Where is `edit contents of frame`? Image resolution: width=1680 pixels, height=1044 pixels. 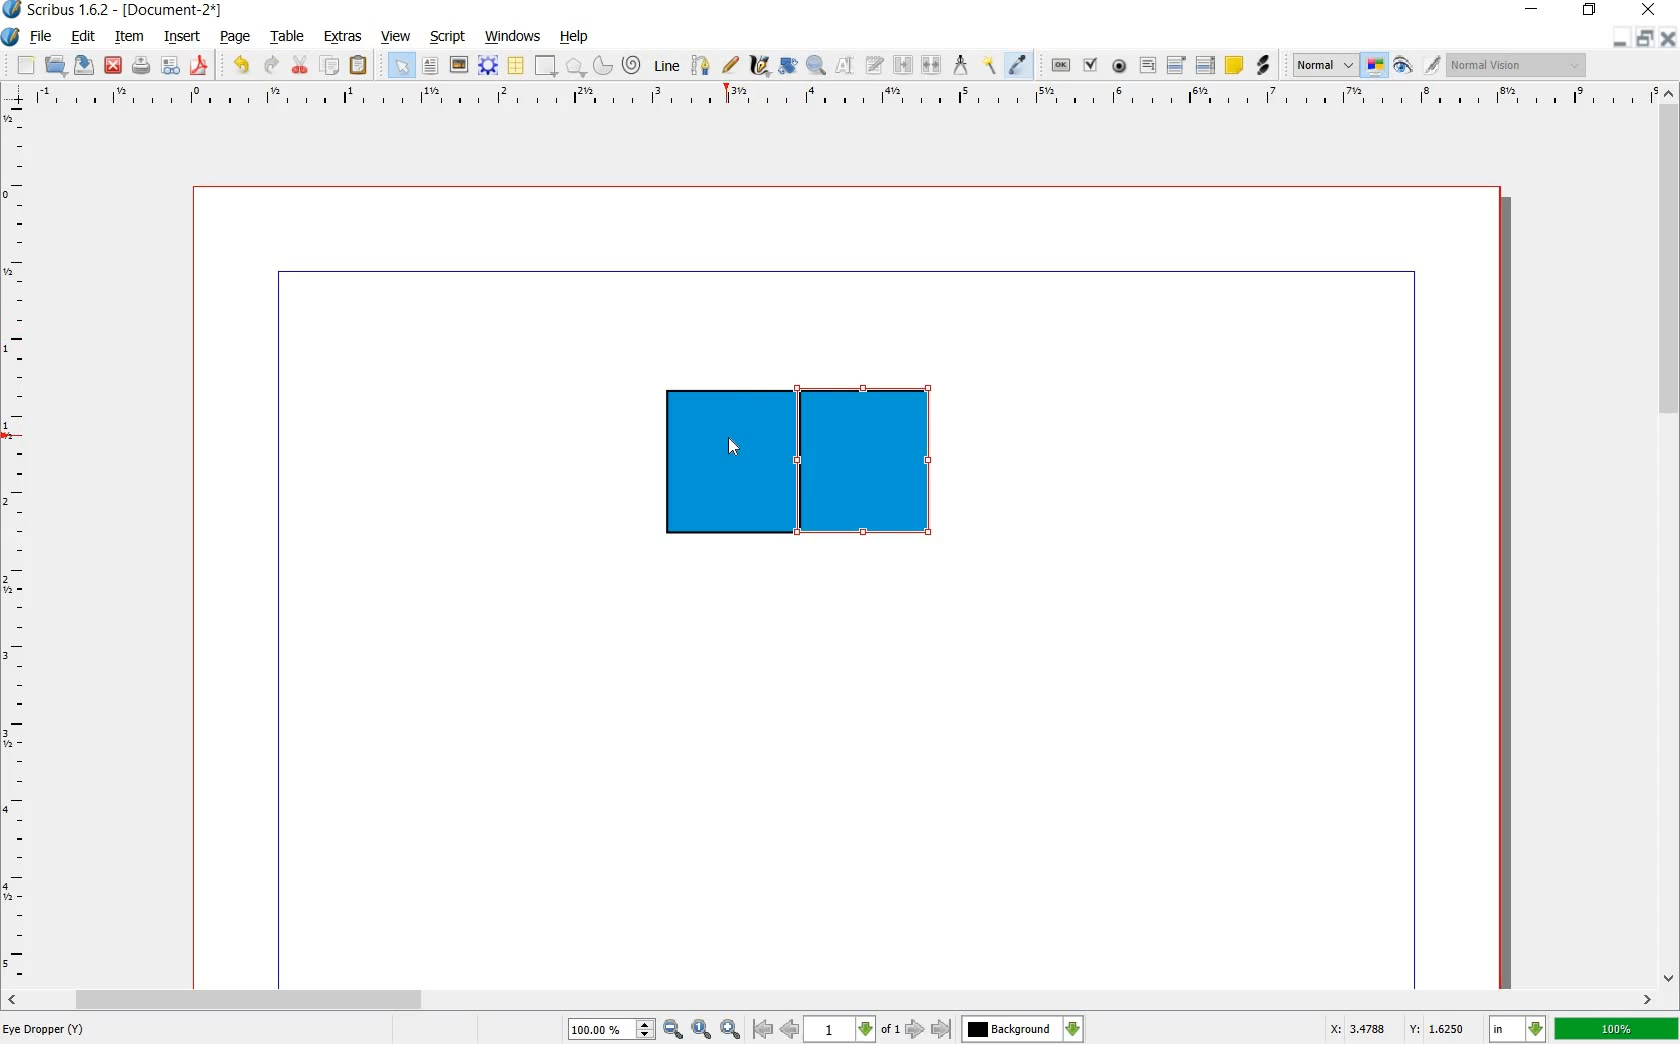
edit contents of frame is located at coordinates (847, 67).